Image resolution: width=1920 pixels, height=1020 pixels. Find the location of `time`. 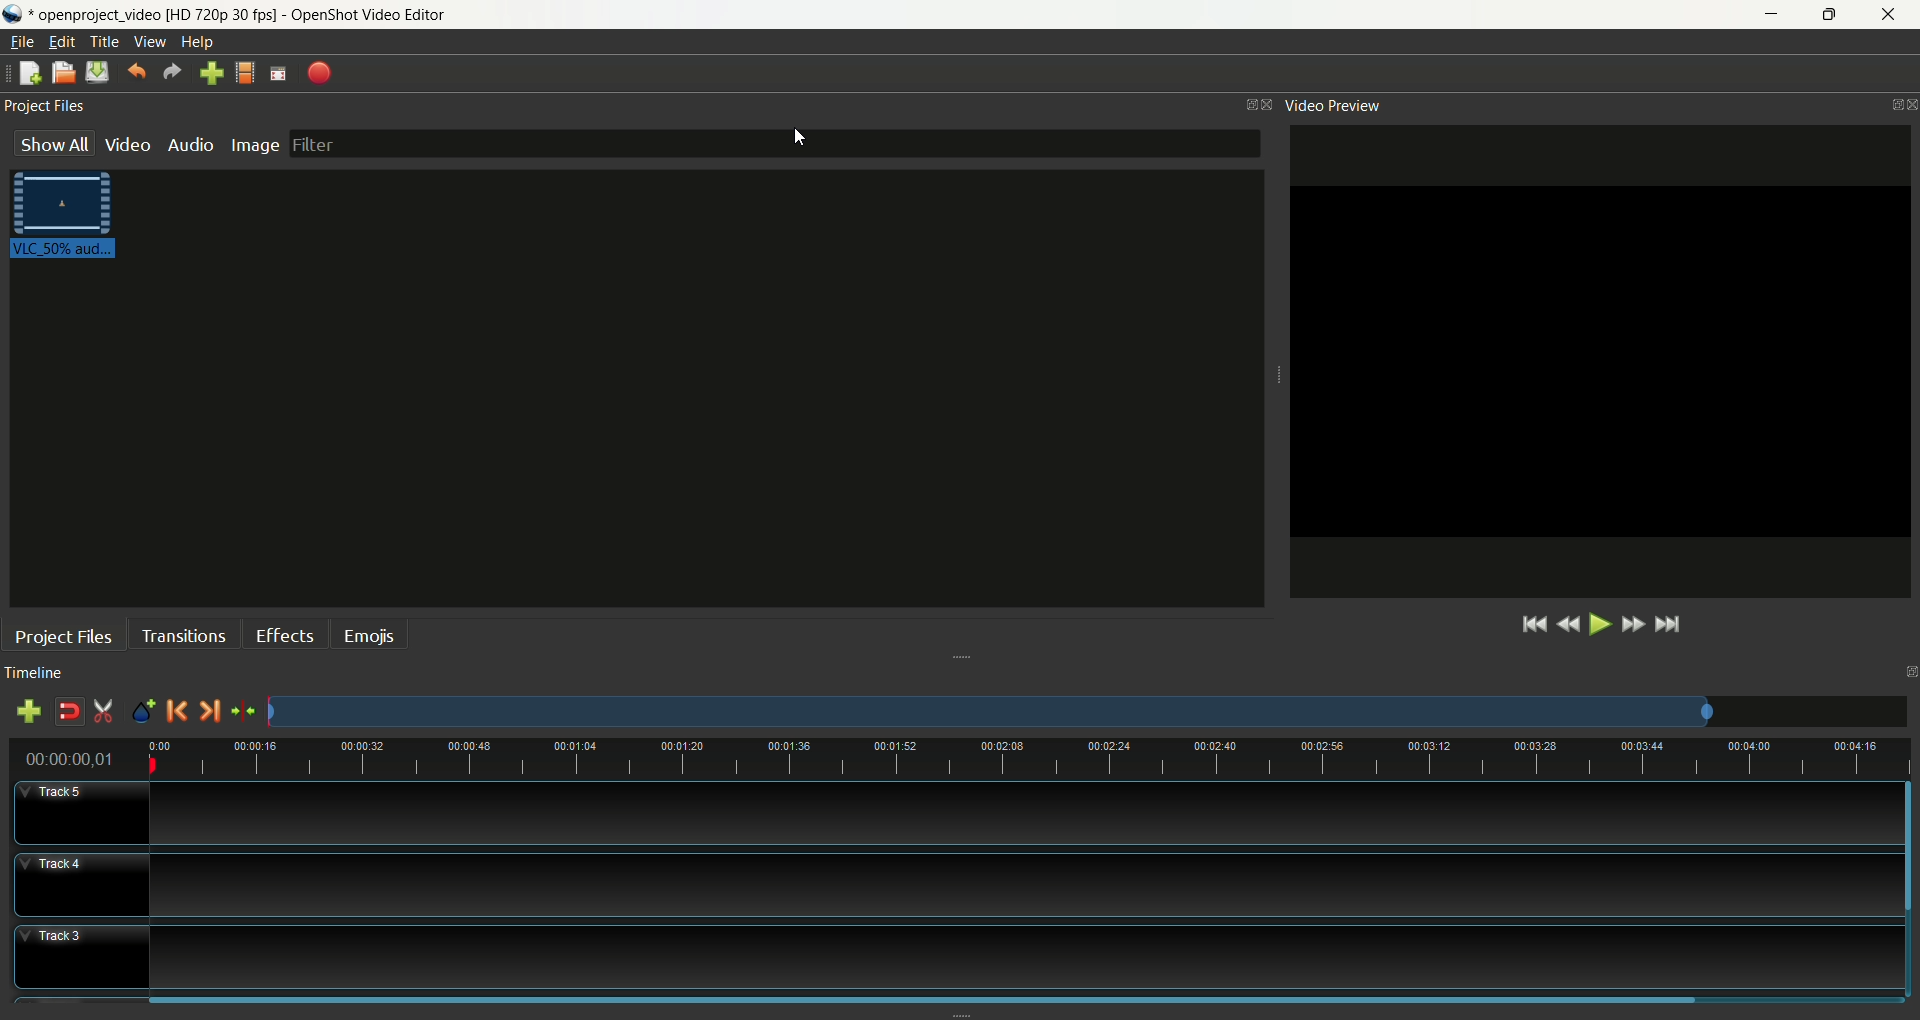

time is located at coordinates (76, 760).